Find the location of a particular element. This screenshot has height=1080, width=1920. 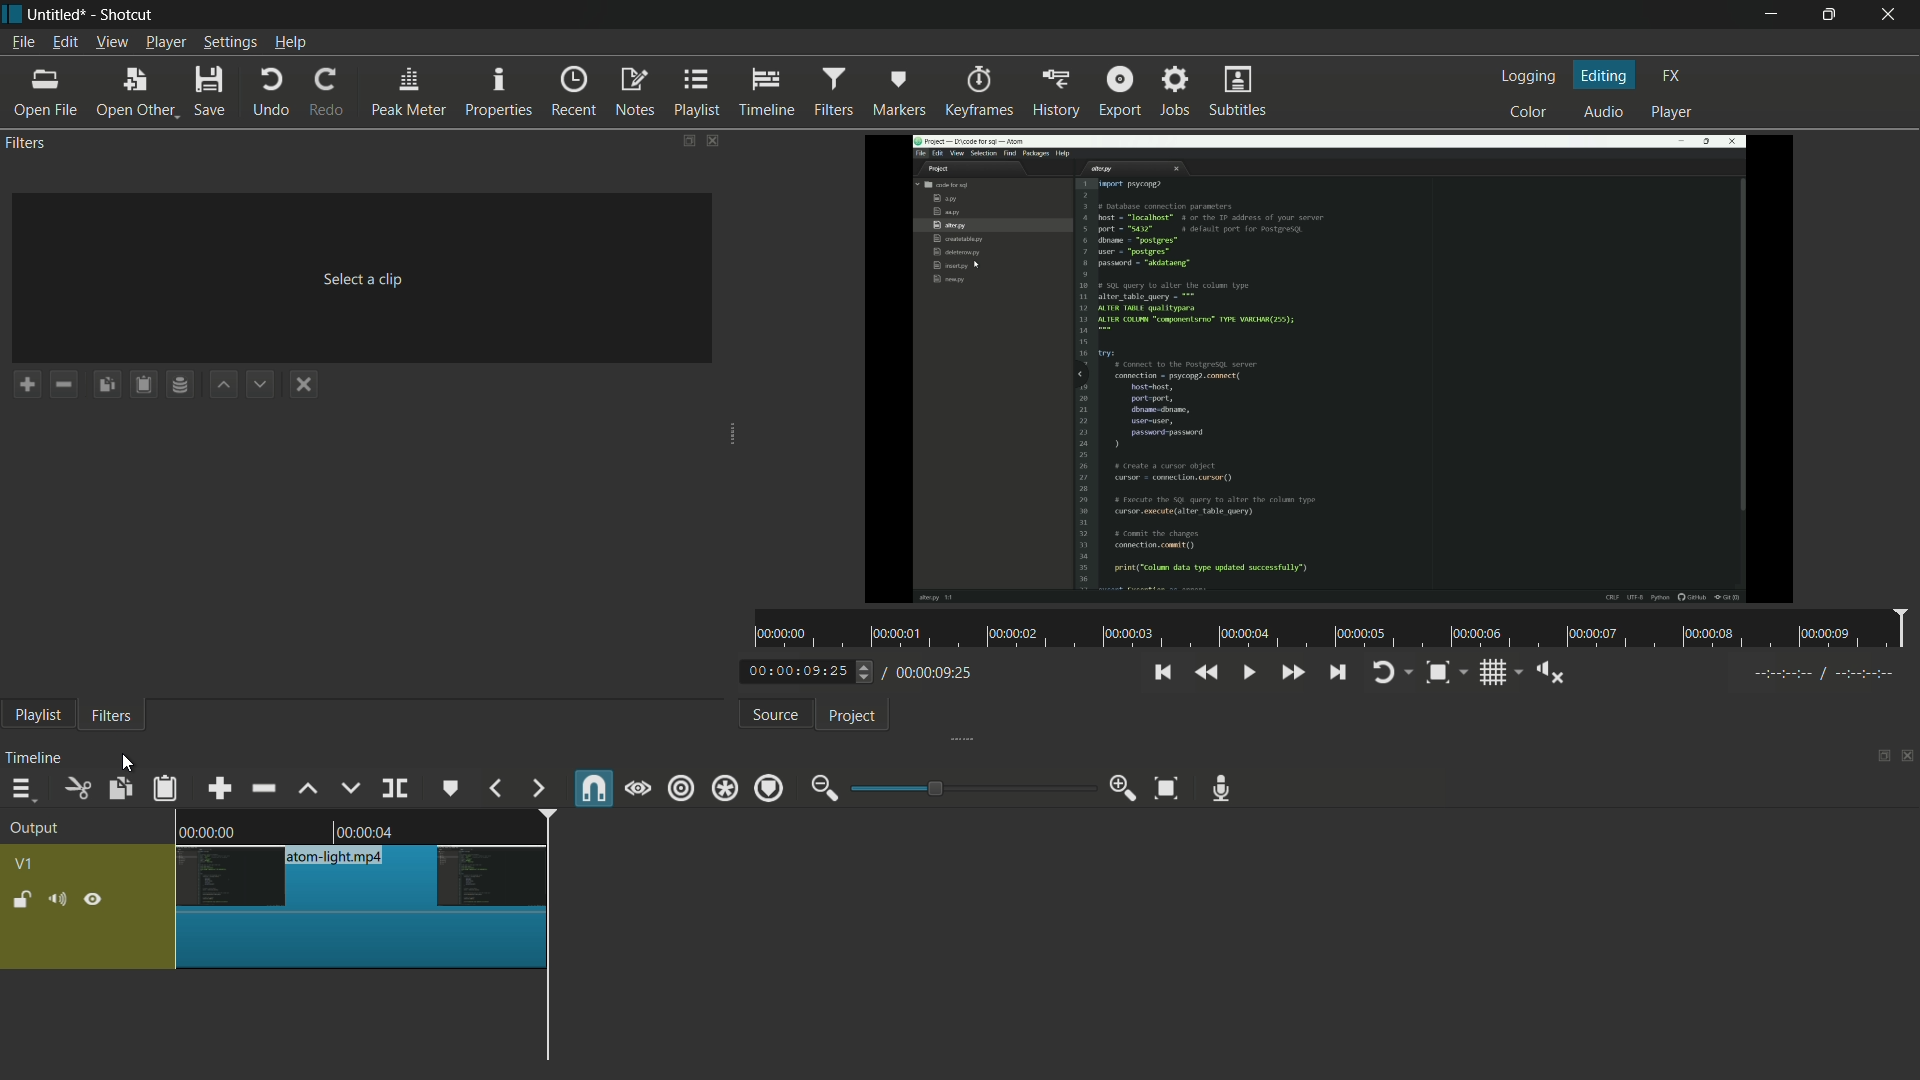

project name is located at coordinates (61, 15).